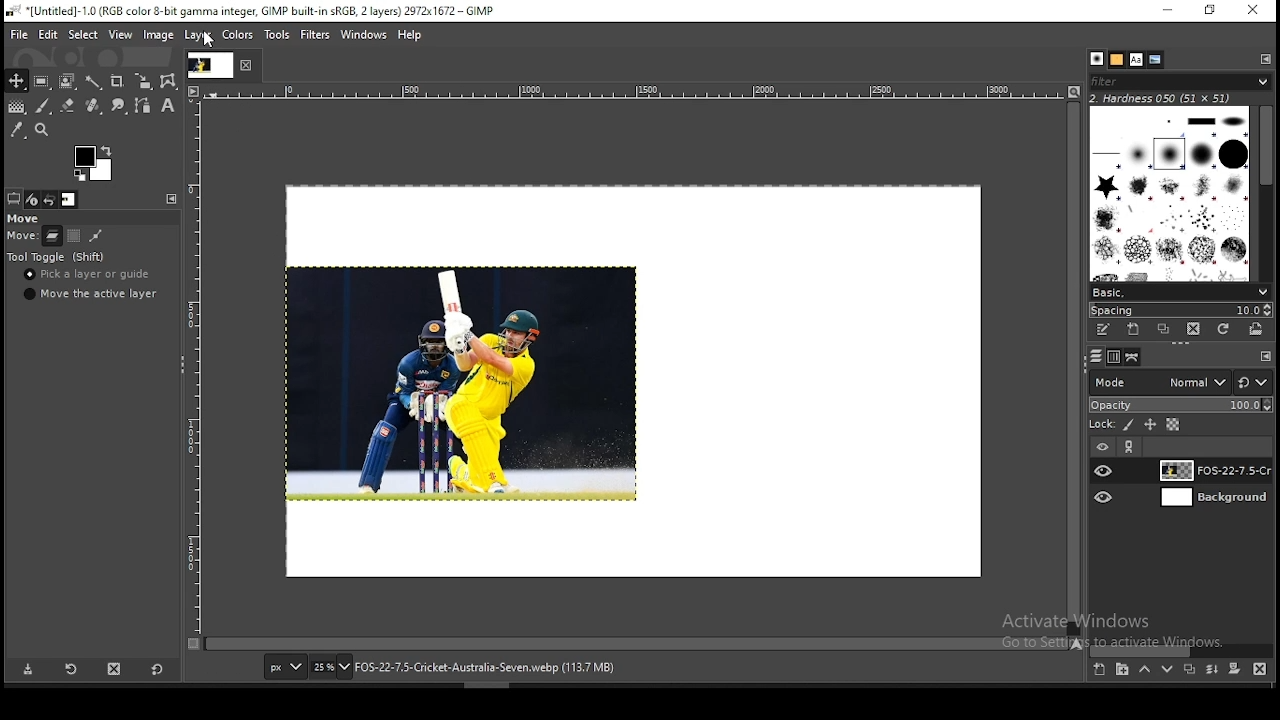 The width and height of the screenshot is (1280, 720). Describe the element at coordinates (89, 276) in the screenshot. I see `pick a layer or guide` at that location.